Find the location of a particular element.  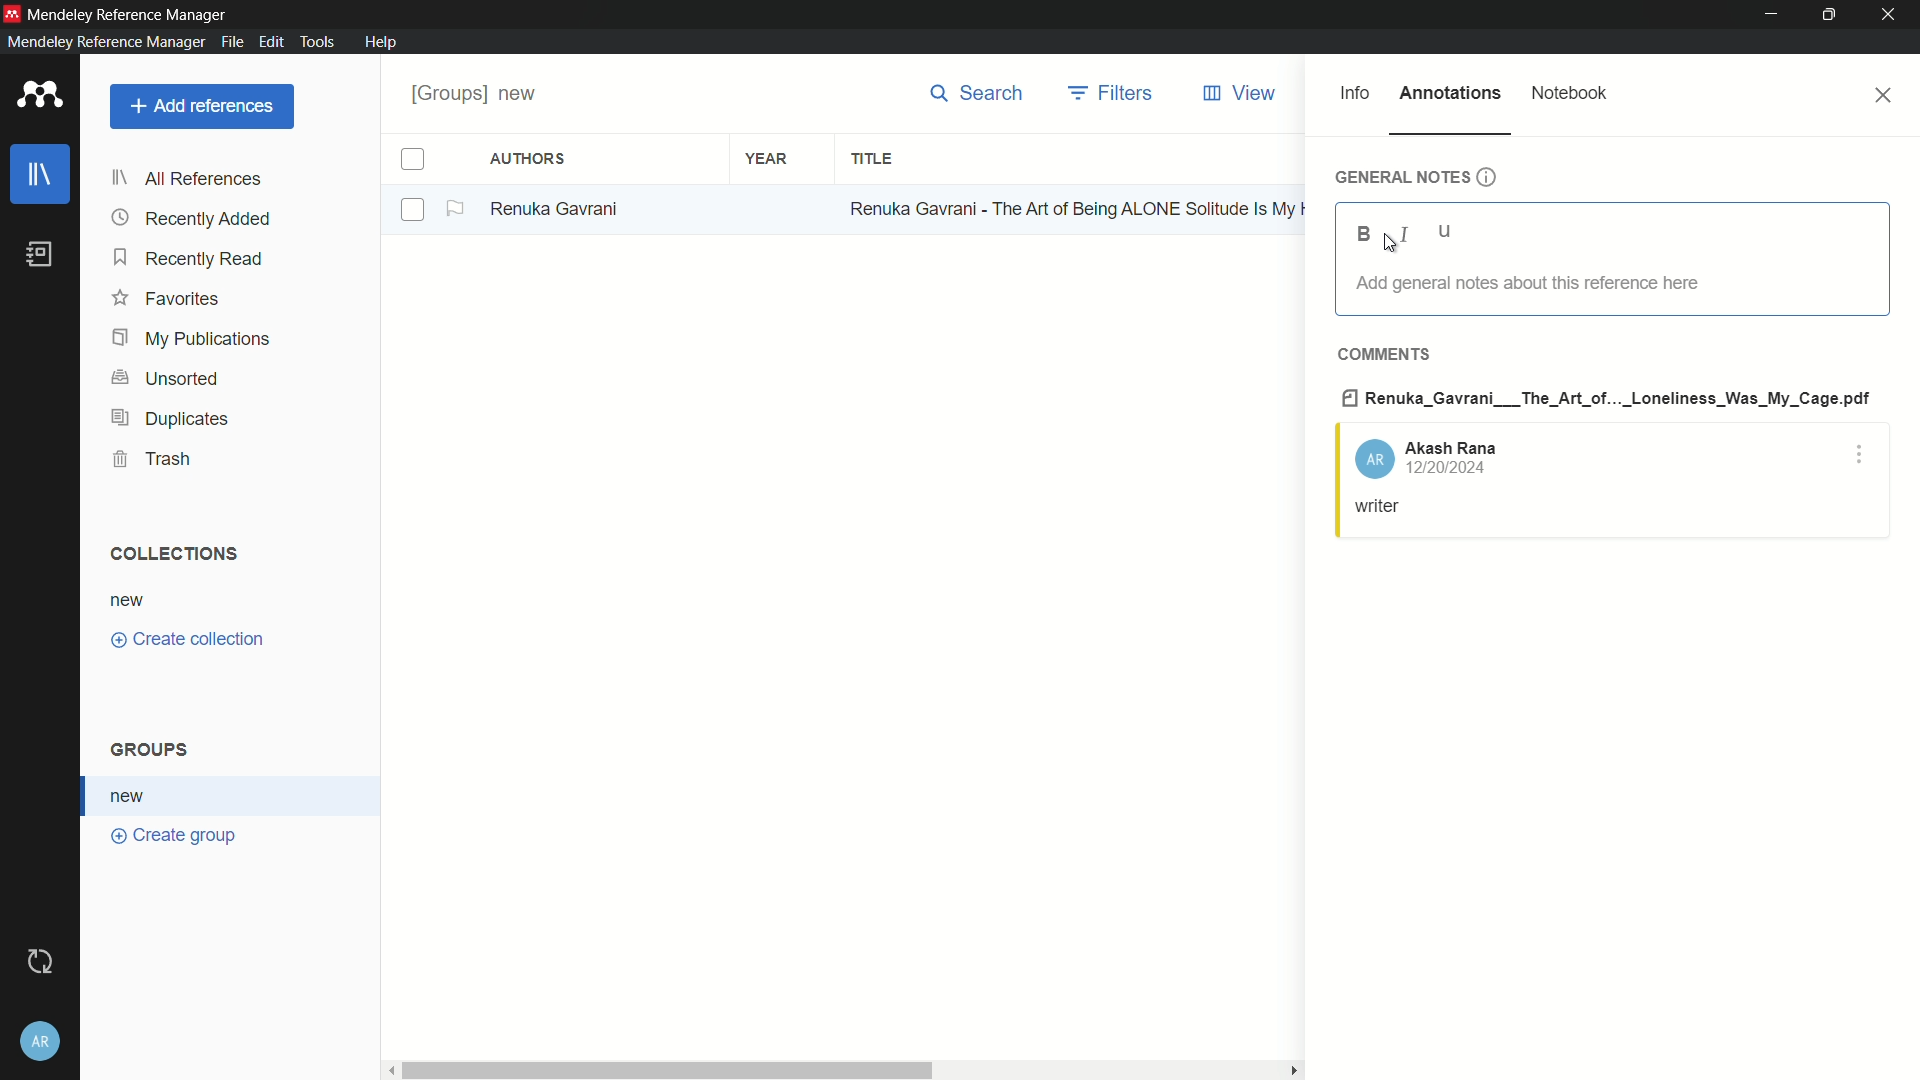

create group is located at coordinates (175, 838).